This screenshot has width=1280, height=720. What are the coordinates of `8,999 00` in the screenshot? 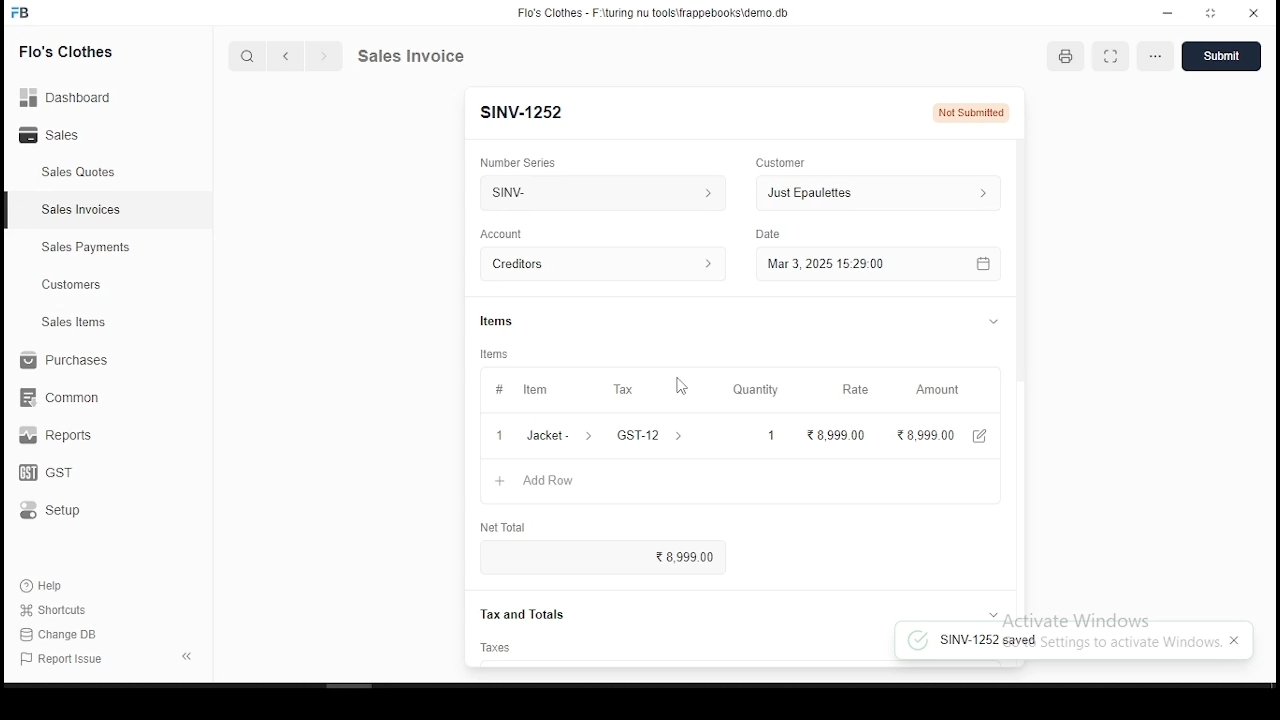 It's located at (838, 434).